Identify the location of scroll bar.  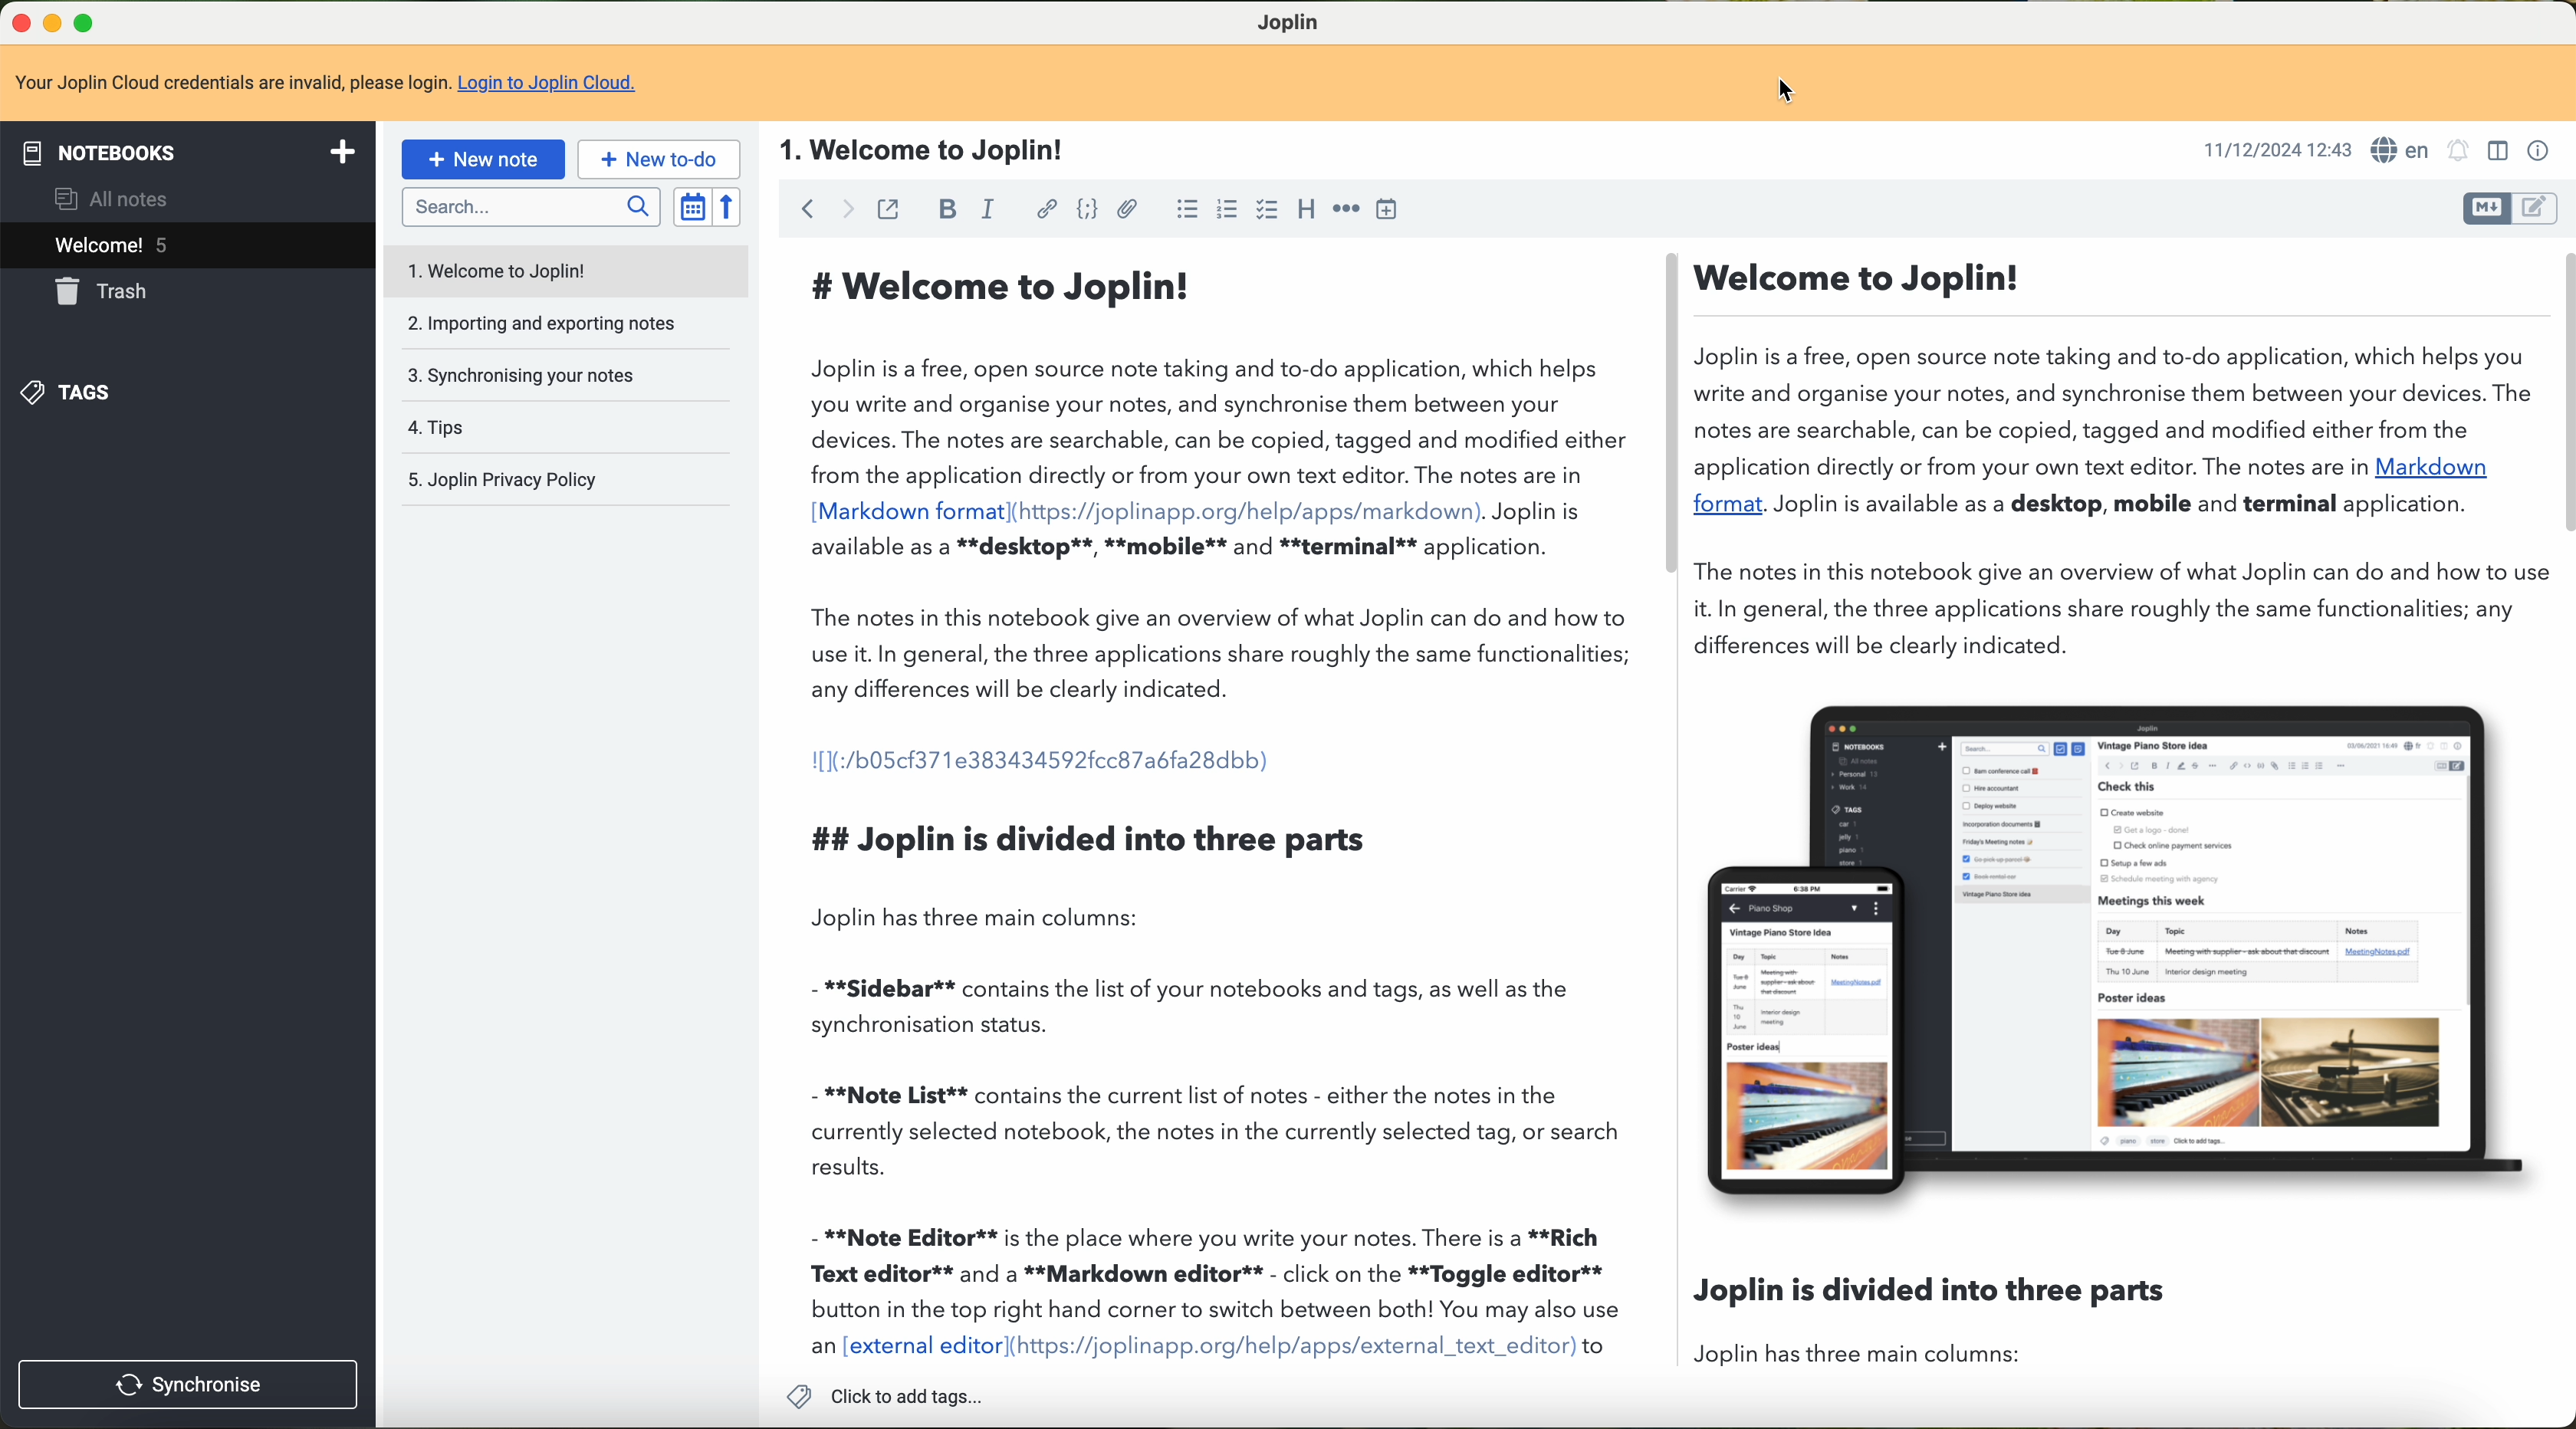
(1673, 407).